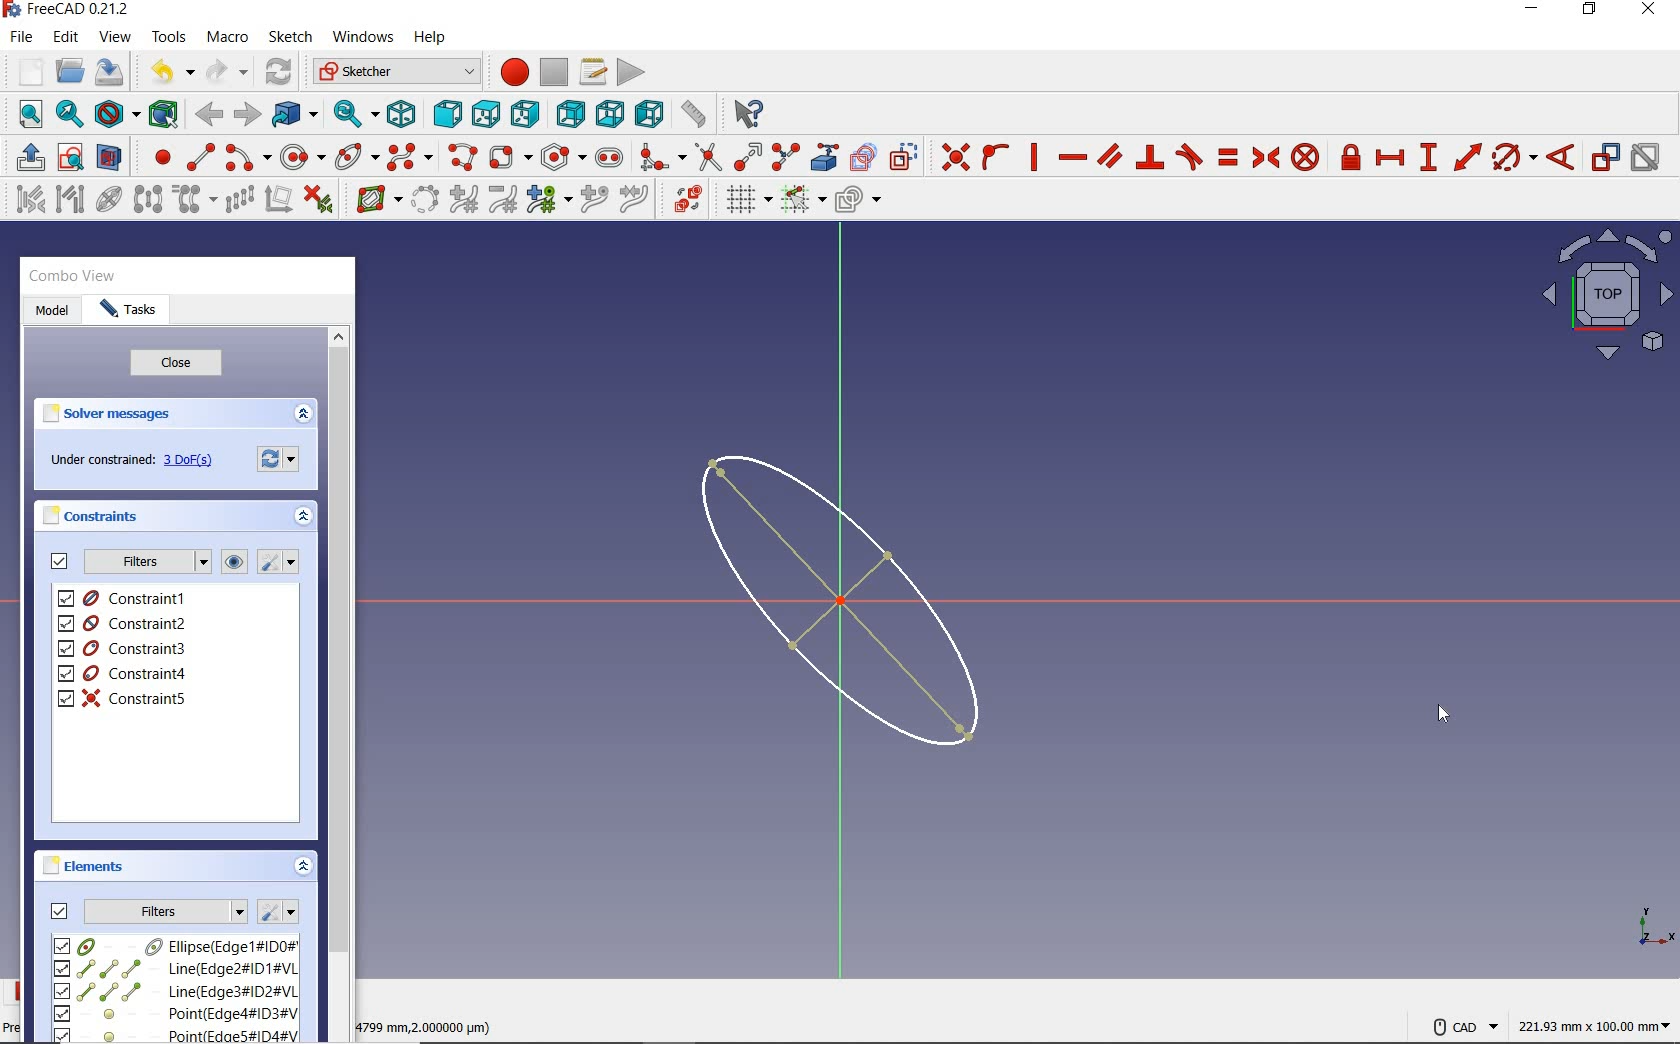  Describe the element at coordinates (176, 364) in the screenshot. I see `close` at that location.